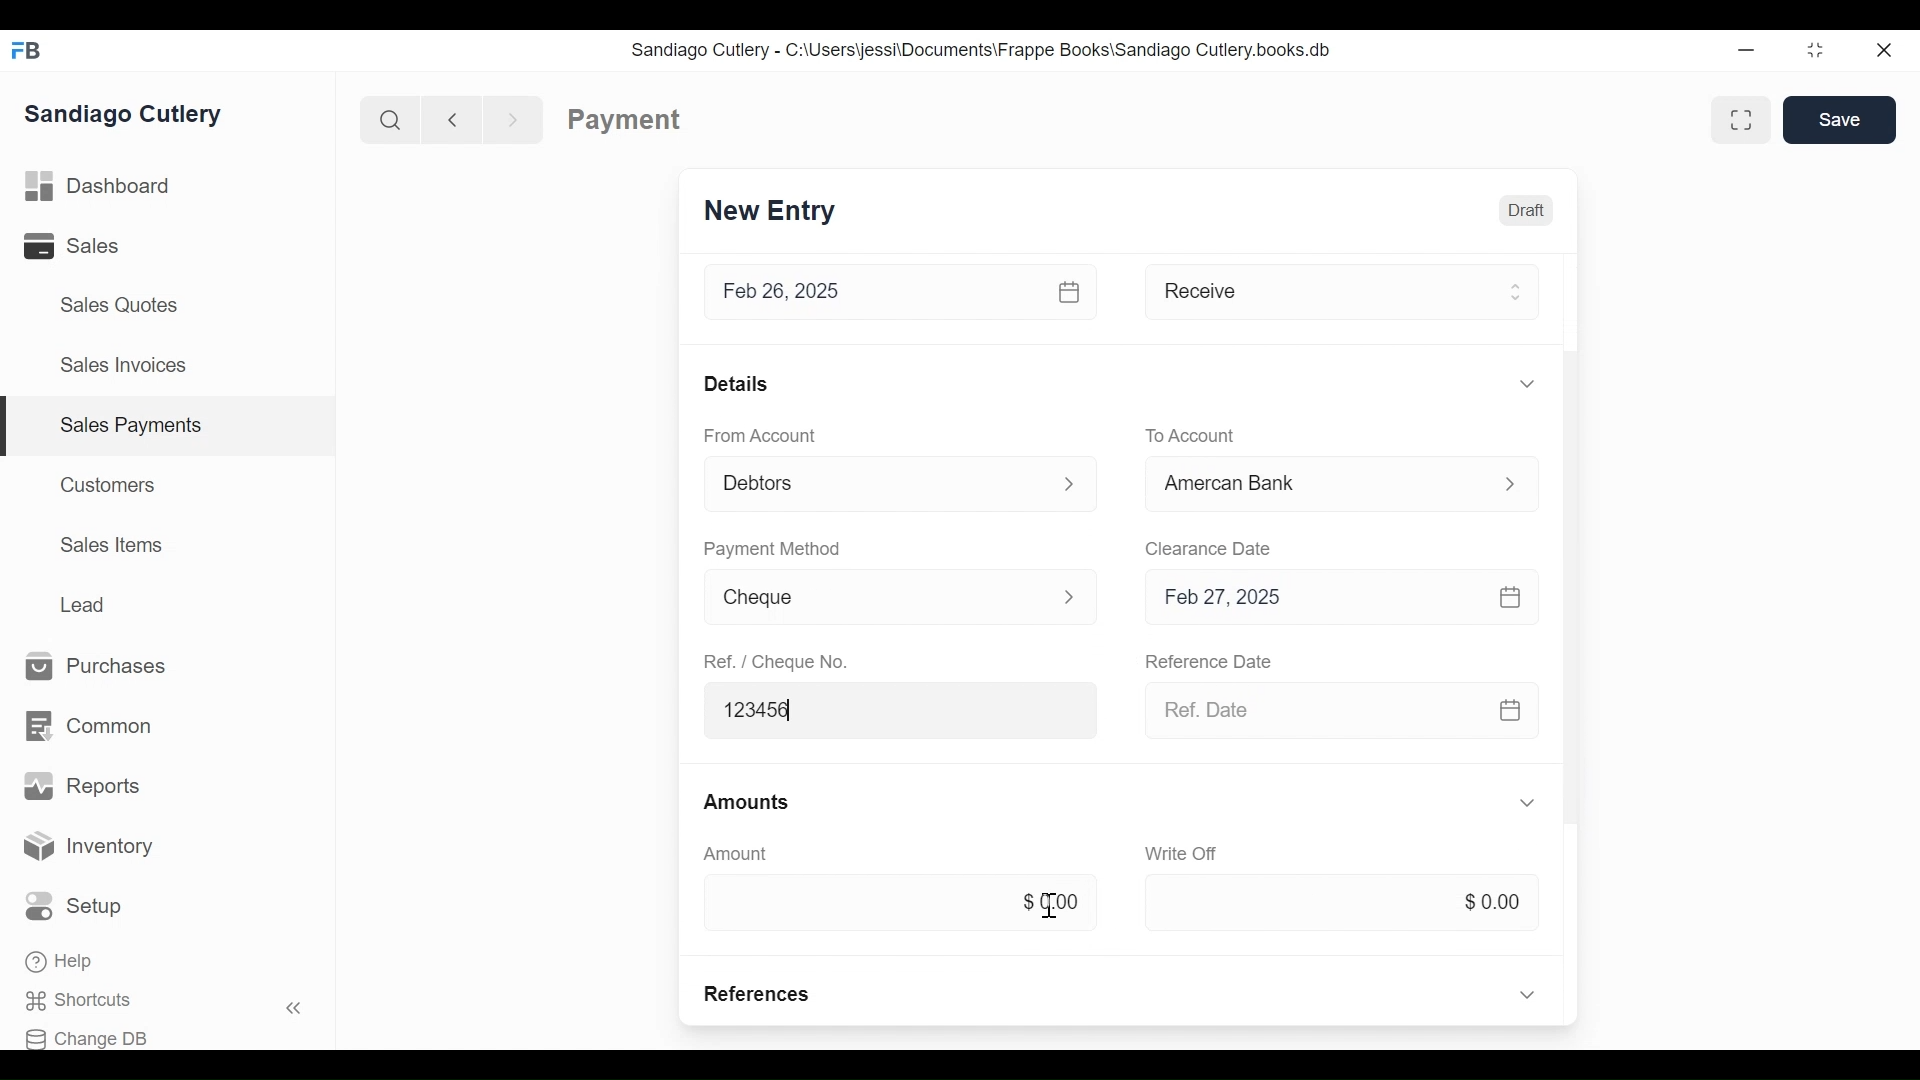  I want to click on Cash, so click(1312, 483).